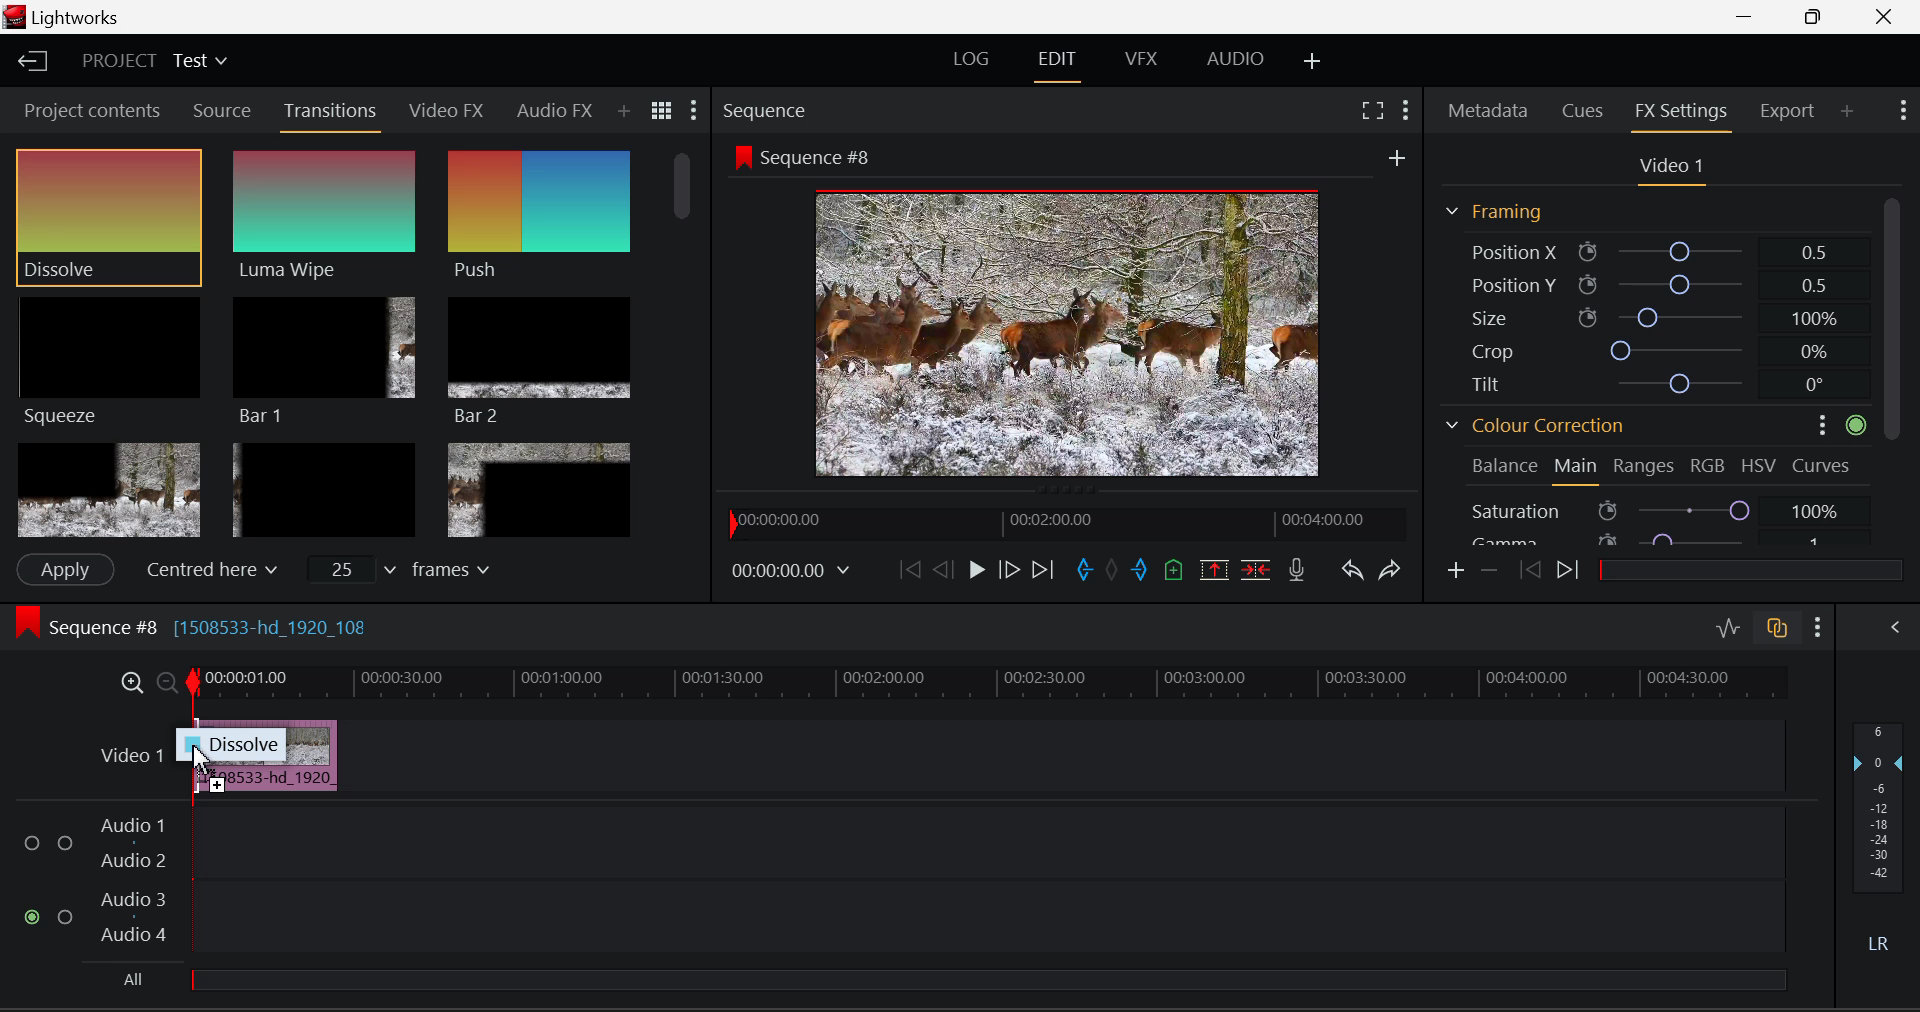 The width and height of the screenshot is (1920, 1012). I want to click on Box 2, so click(323, 487).